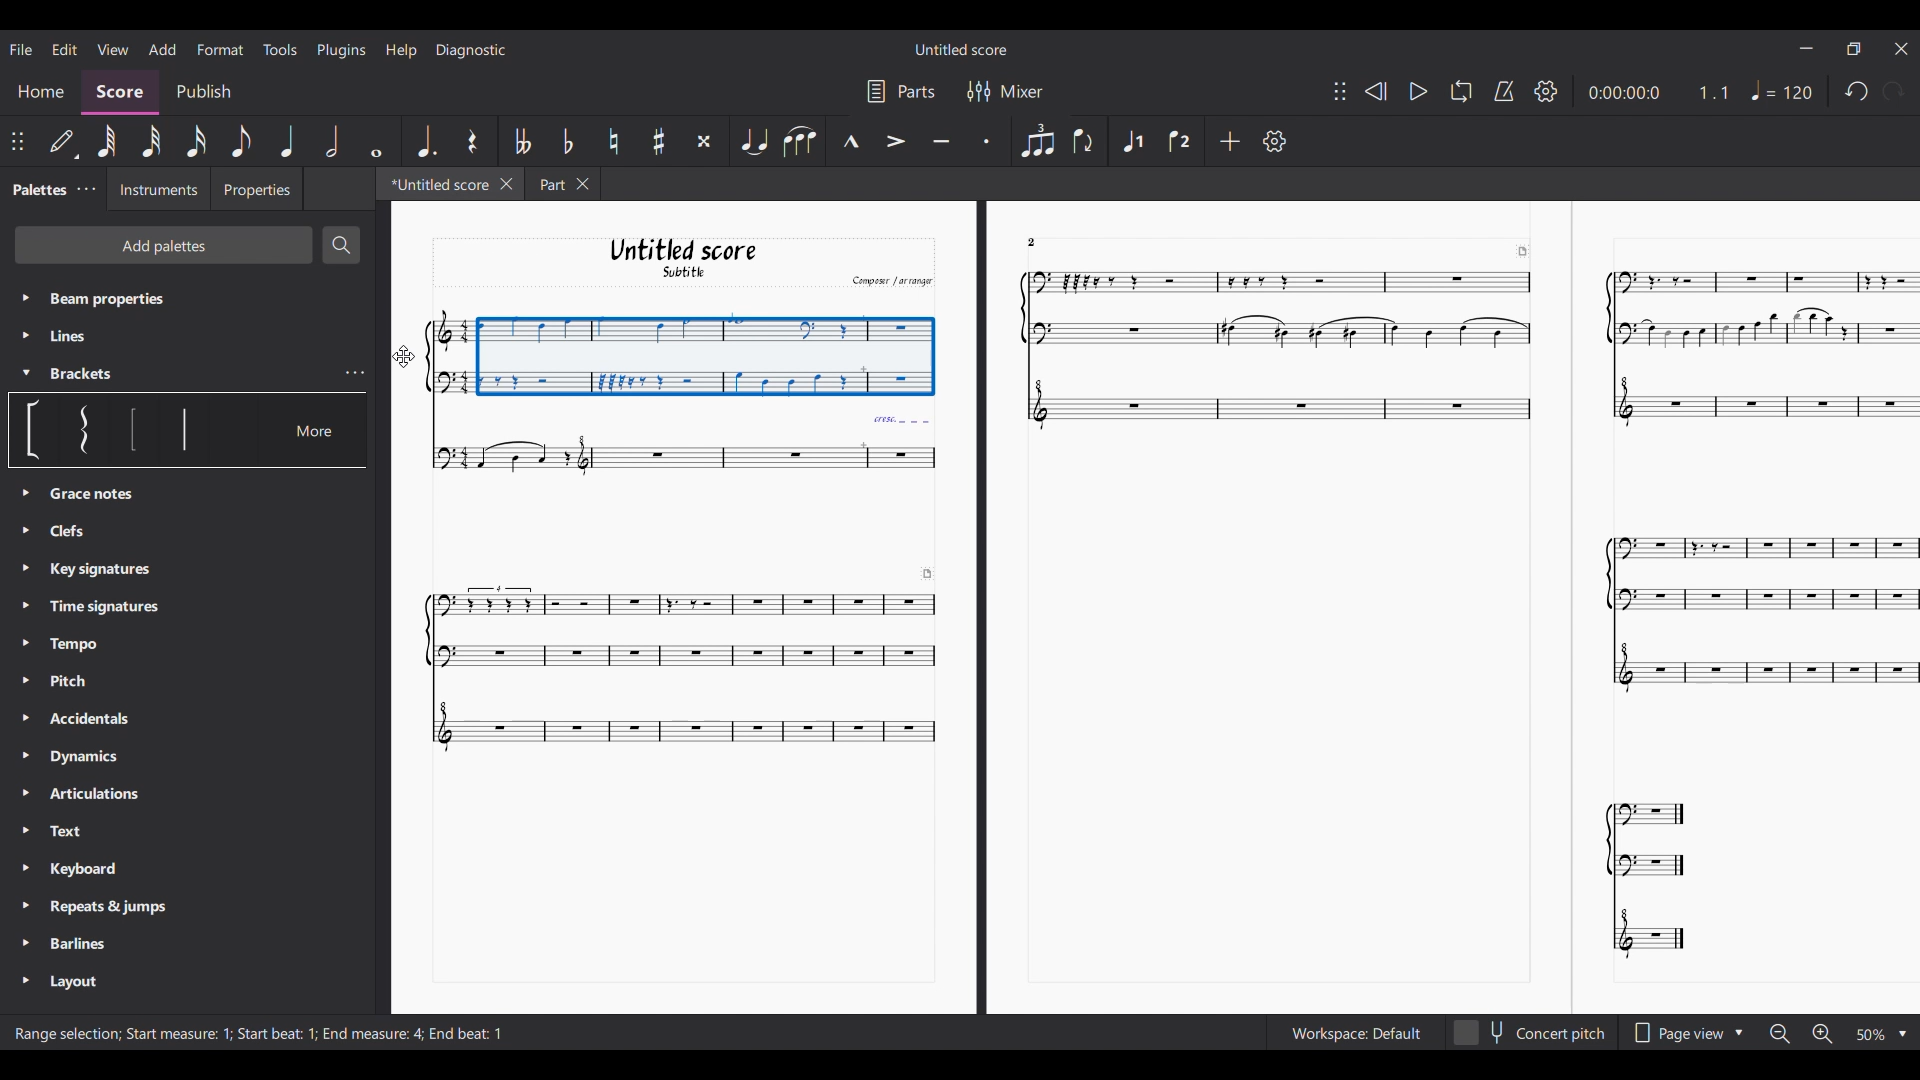  I want to click on Toggle sharp, so click(659, 141).